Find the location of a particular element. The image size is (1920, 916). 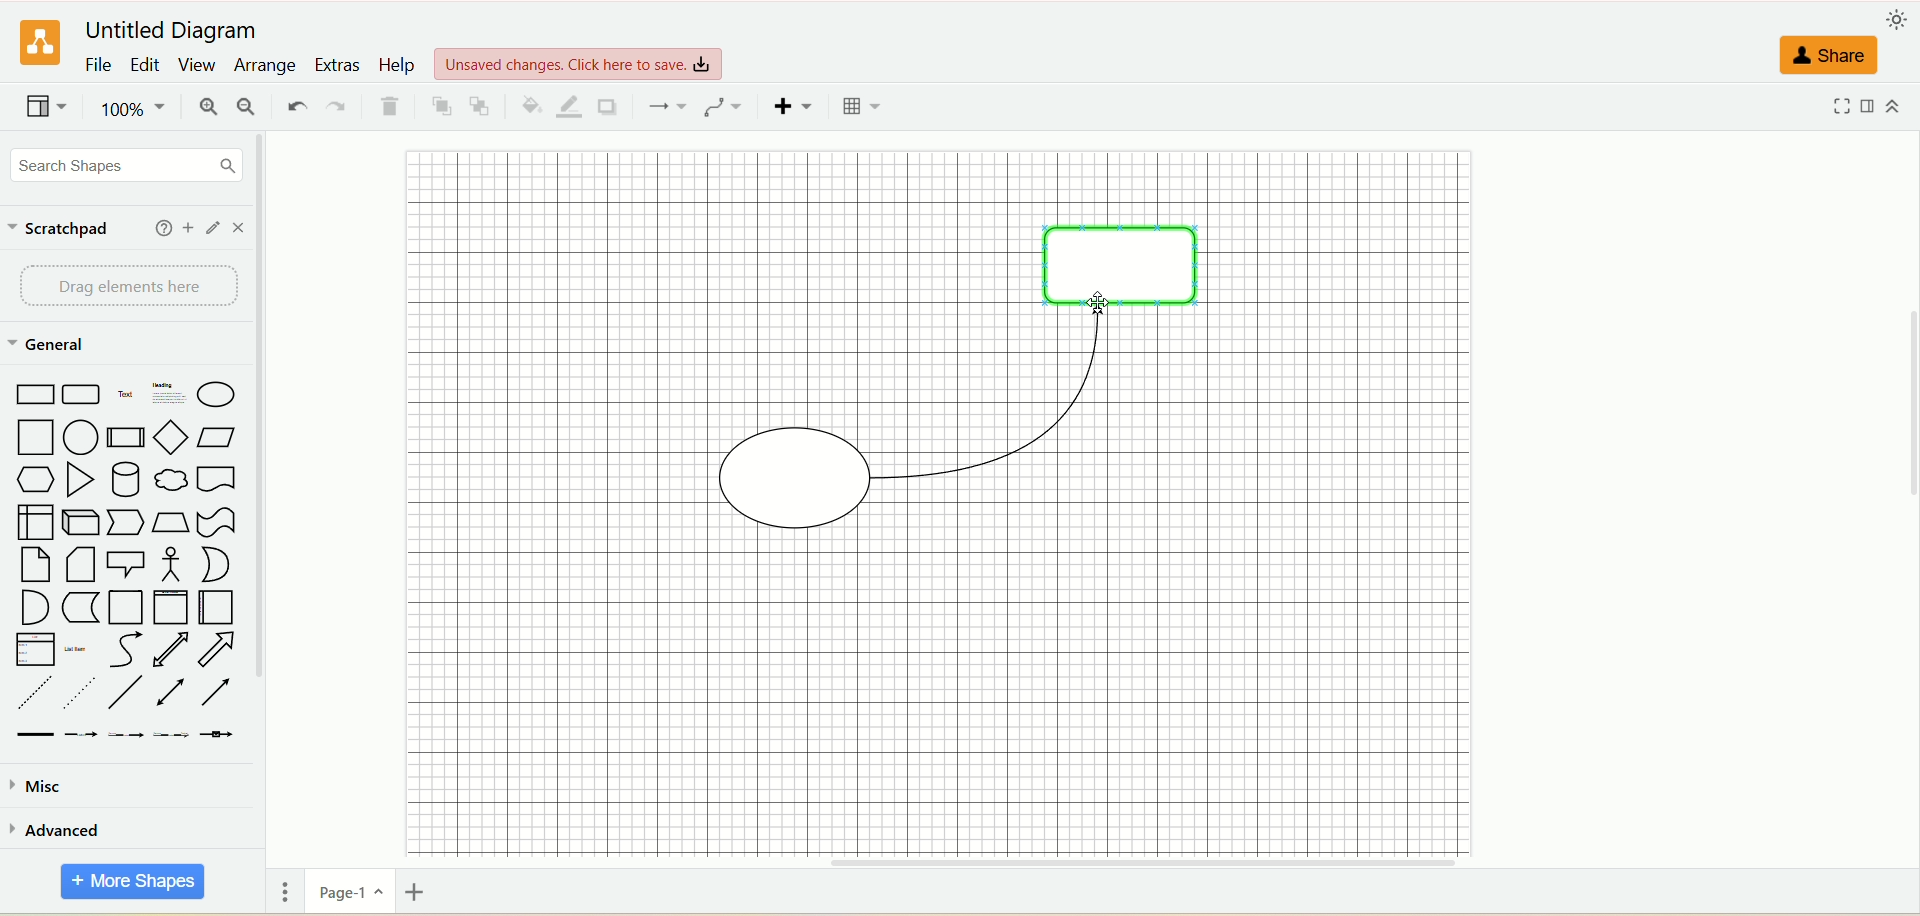

vertical scroll bar is located at coordinates (269, 487).